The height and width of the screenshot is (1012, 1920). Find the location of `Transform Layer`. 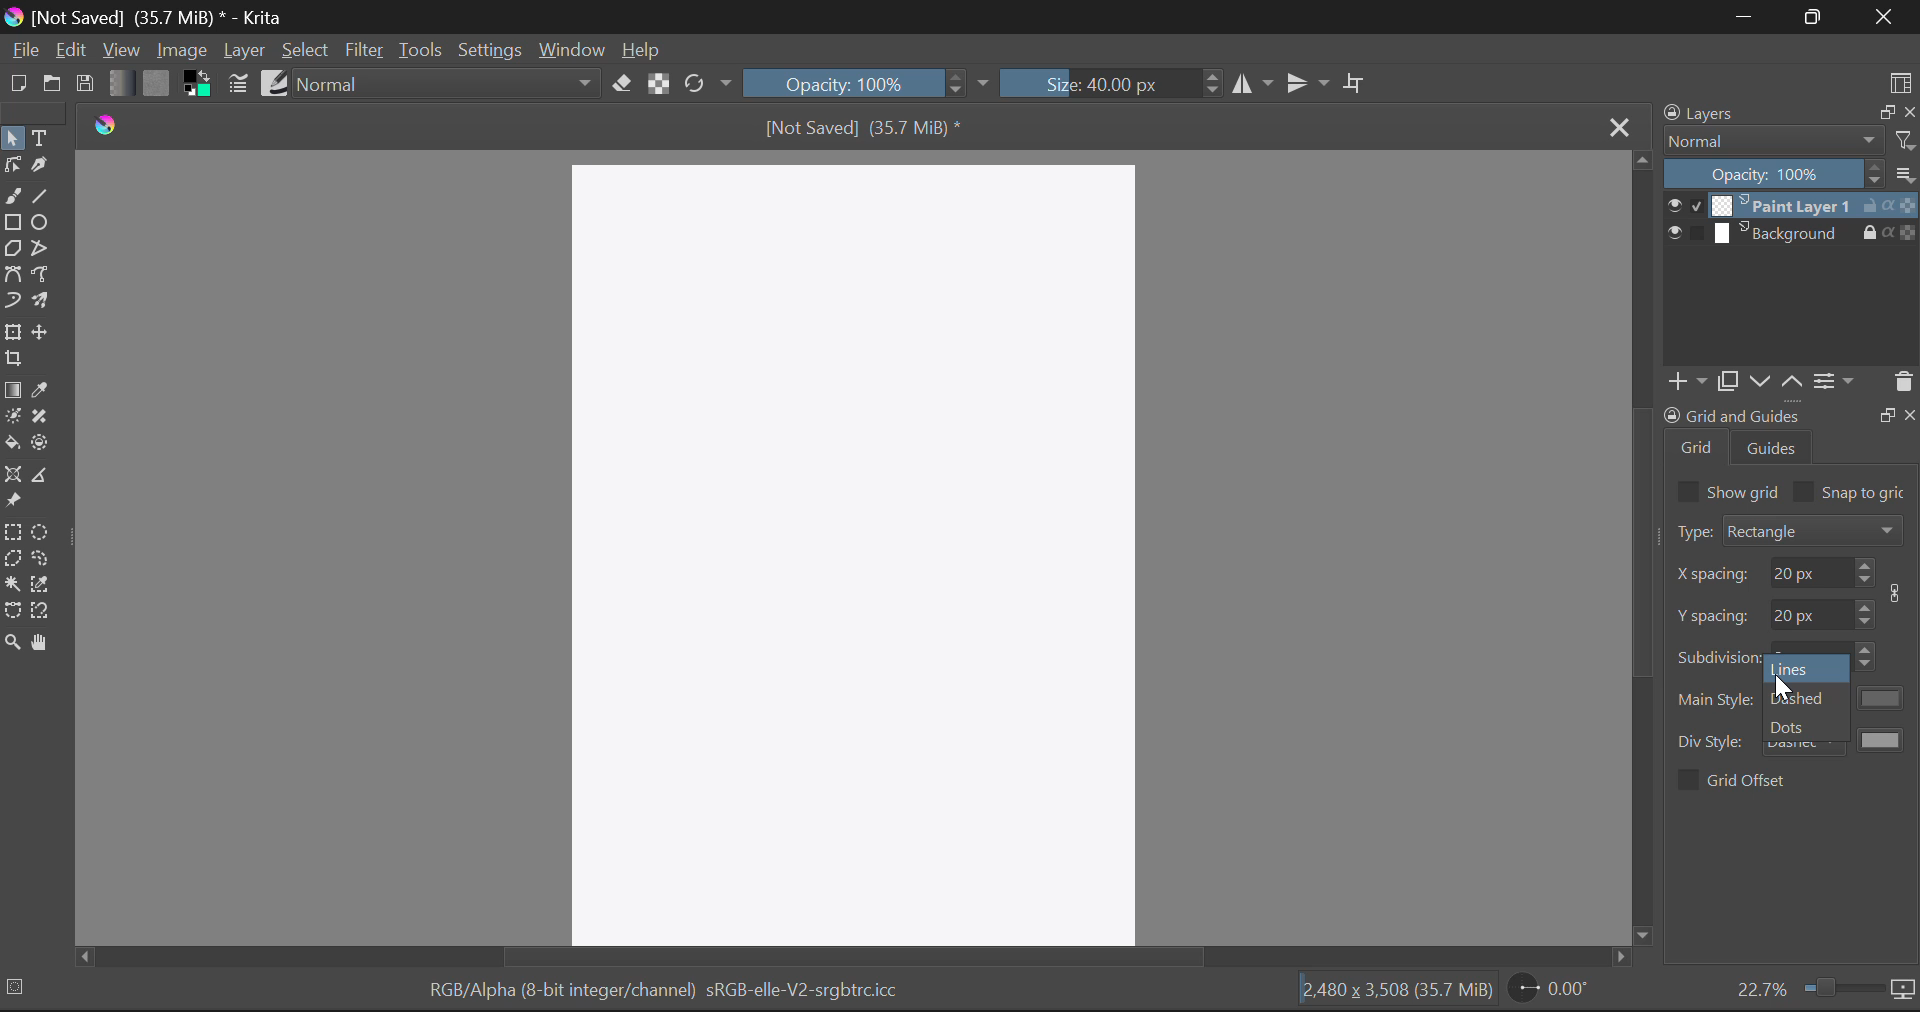

Transform Layer is located at coordinates (12, 333).